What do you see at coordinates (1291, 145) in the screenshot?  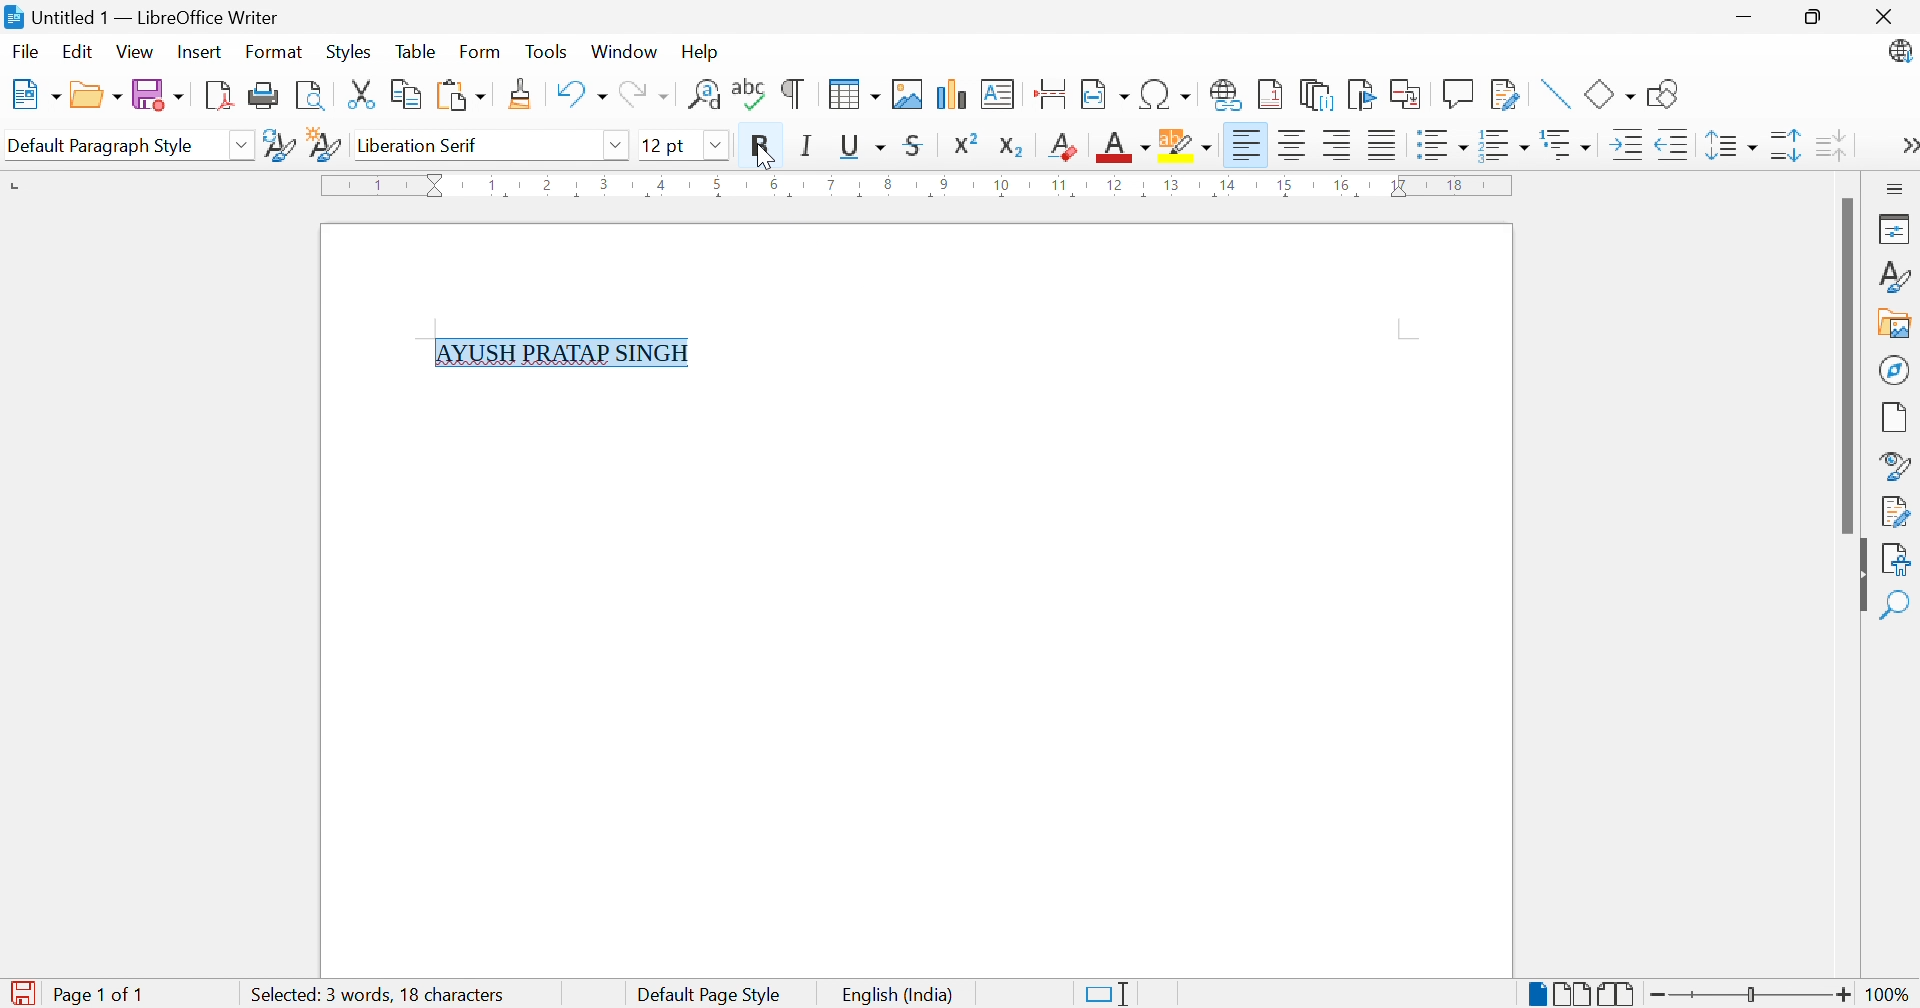 I see `Align Center` at bounding box center [1291, 145].